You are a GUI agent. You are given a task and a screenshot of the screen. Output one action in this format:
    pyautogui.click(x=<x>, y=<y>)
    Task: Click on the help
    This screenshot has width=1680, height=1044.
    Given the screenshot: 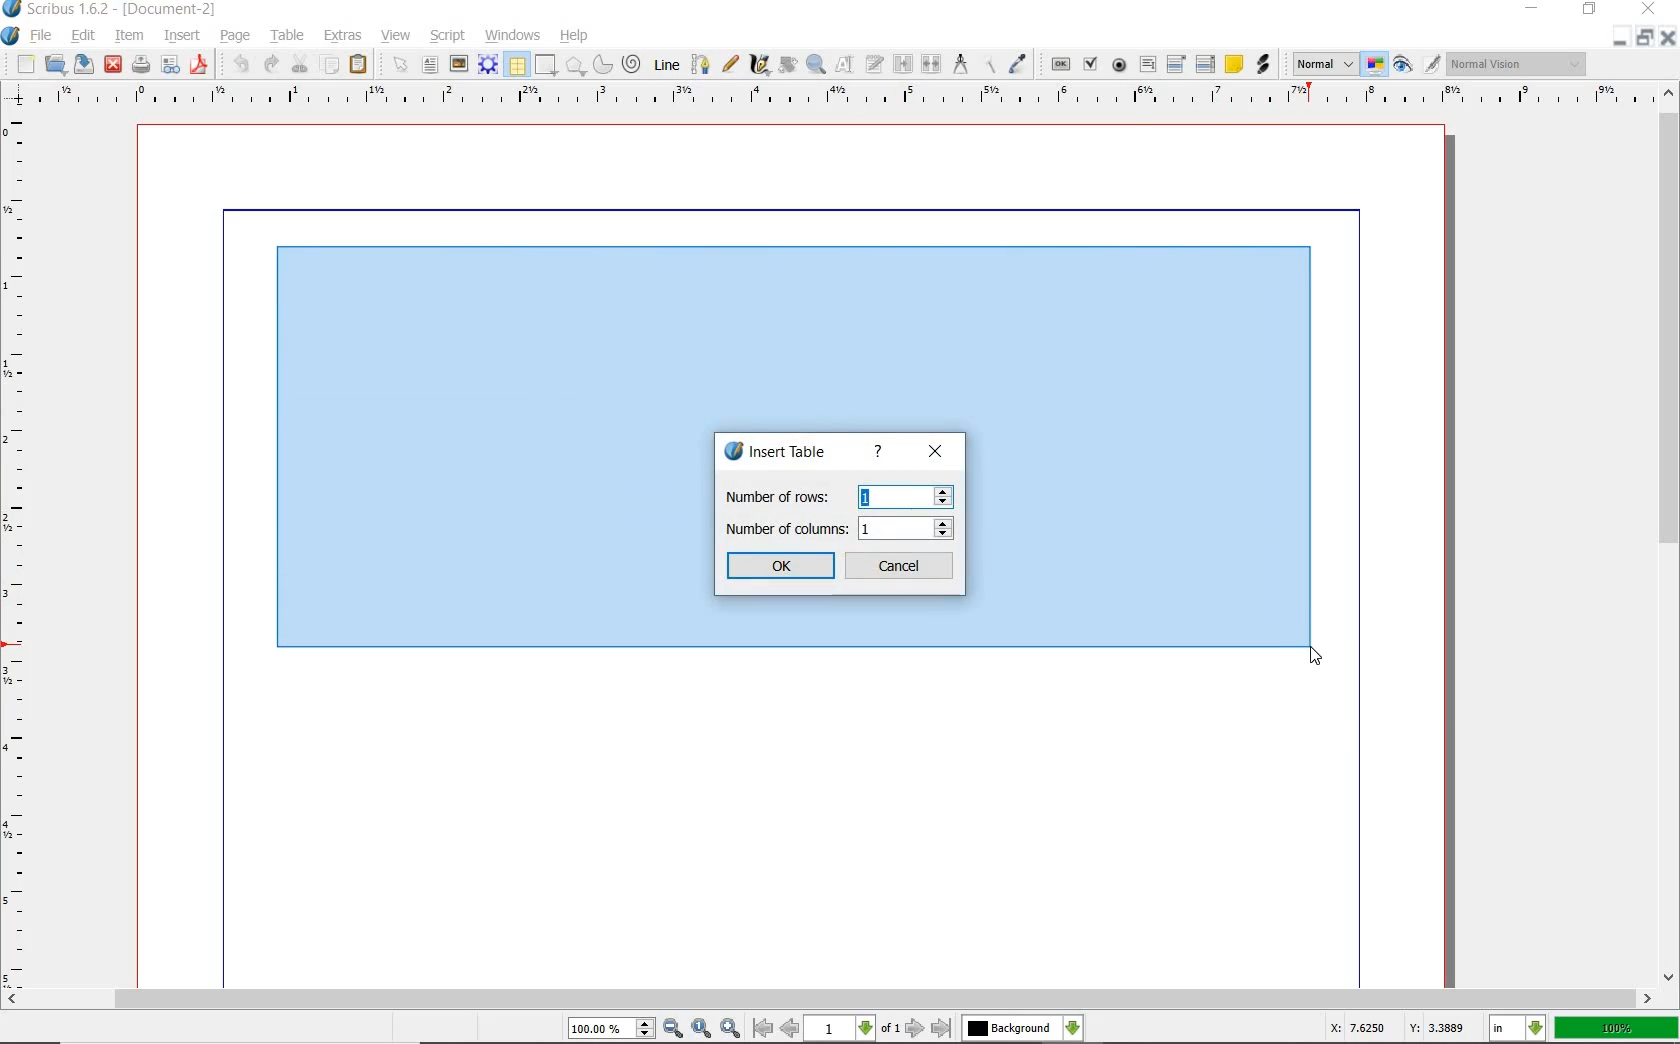 What is the action you would take?
    pyautogui.click(x=577, y=38)
    